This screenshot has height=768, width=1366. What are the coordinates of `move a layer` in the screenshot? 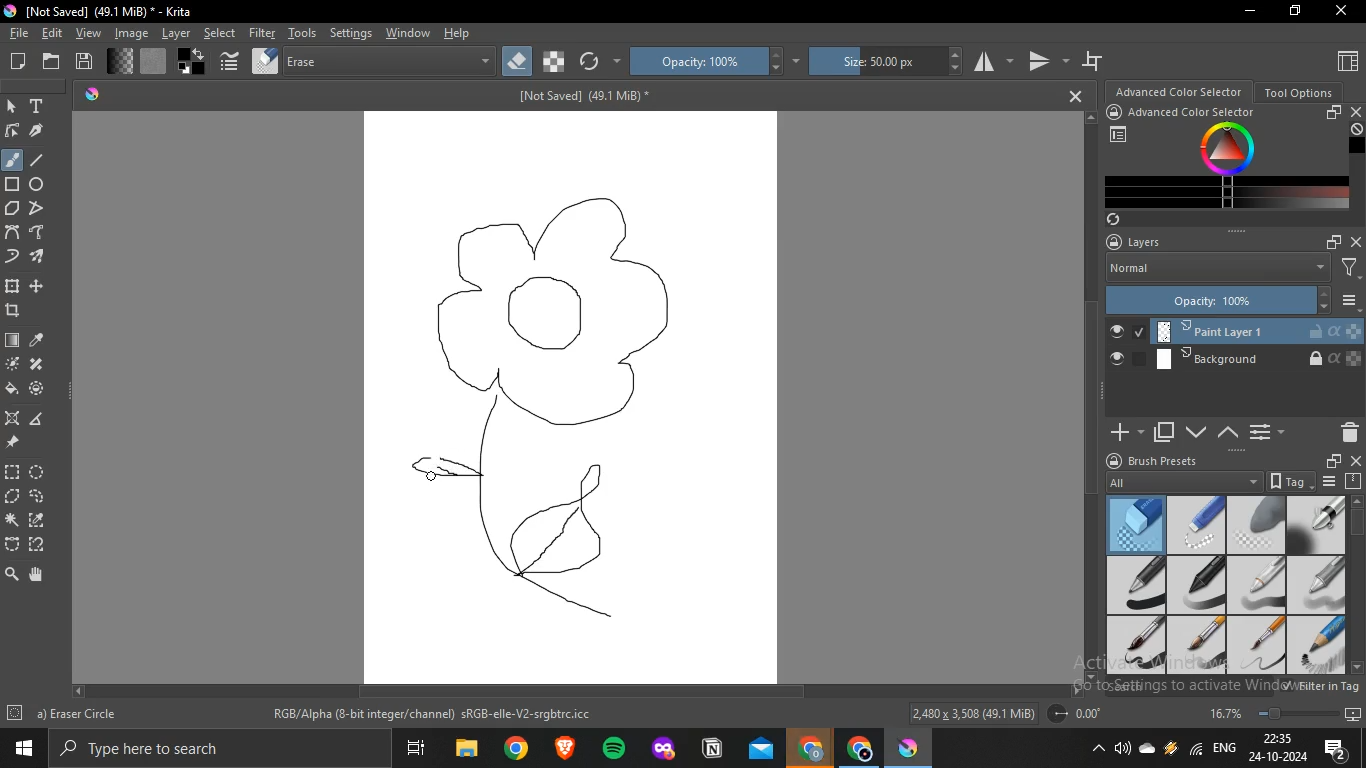 It's located at (36, 288).